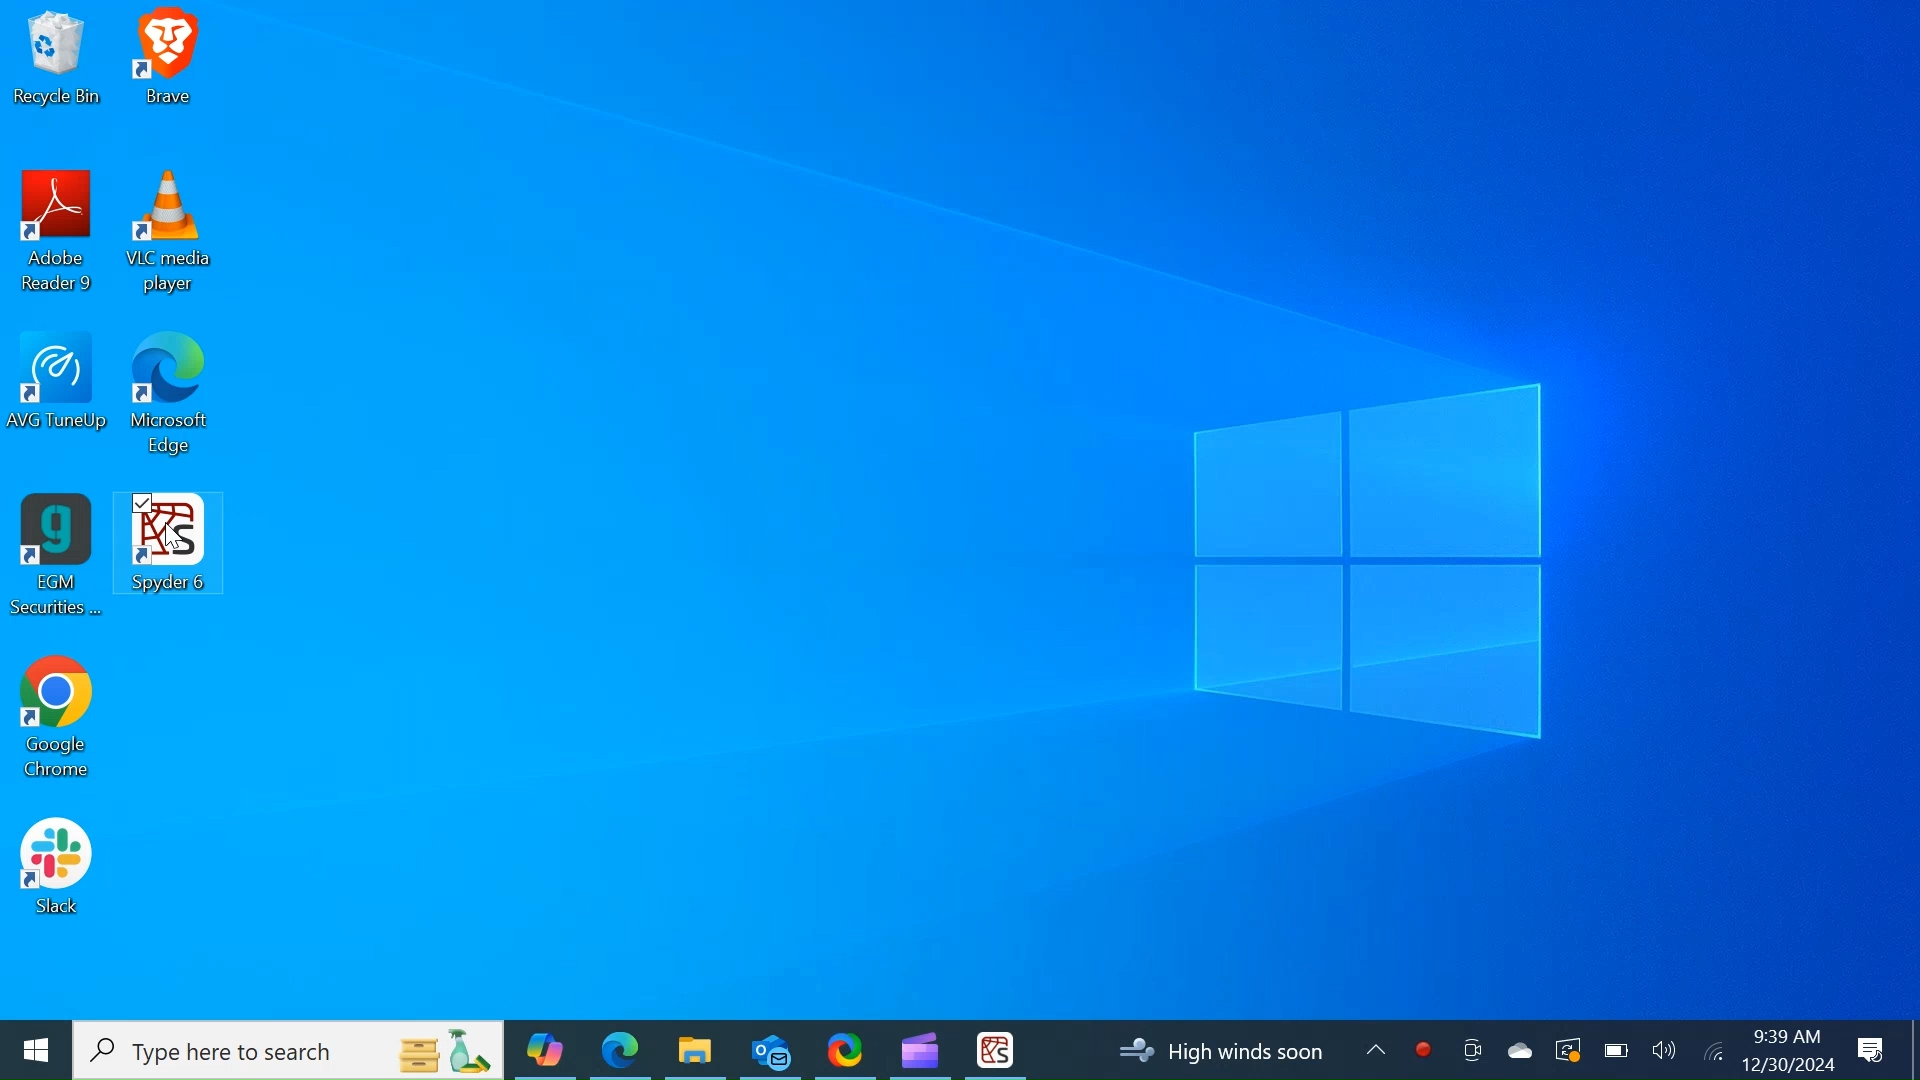  Describe the element at coordinates (56, 870) in the screenshot. I see `Slack Desktop Icon` at that location.